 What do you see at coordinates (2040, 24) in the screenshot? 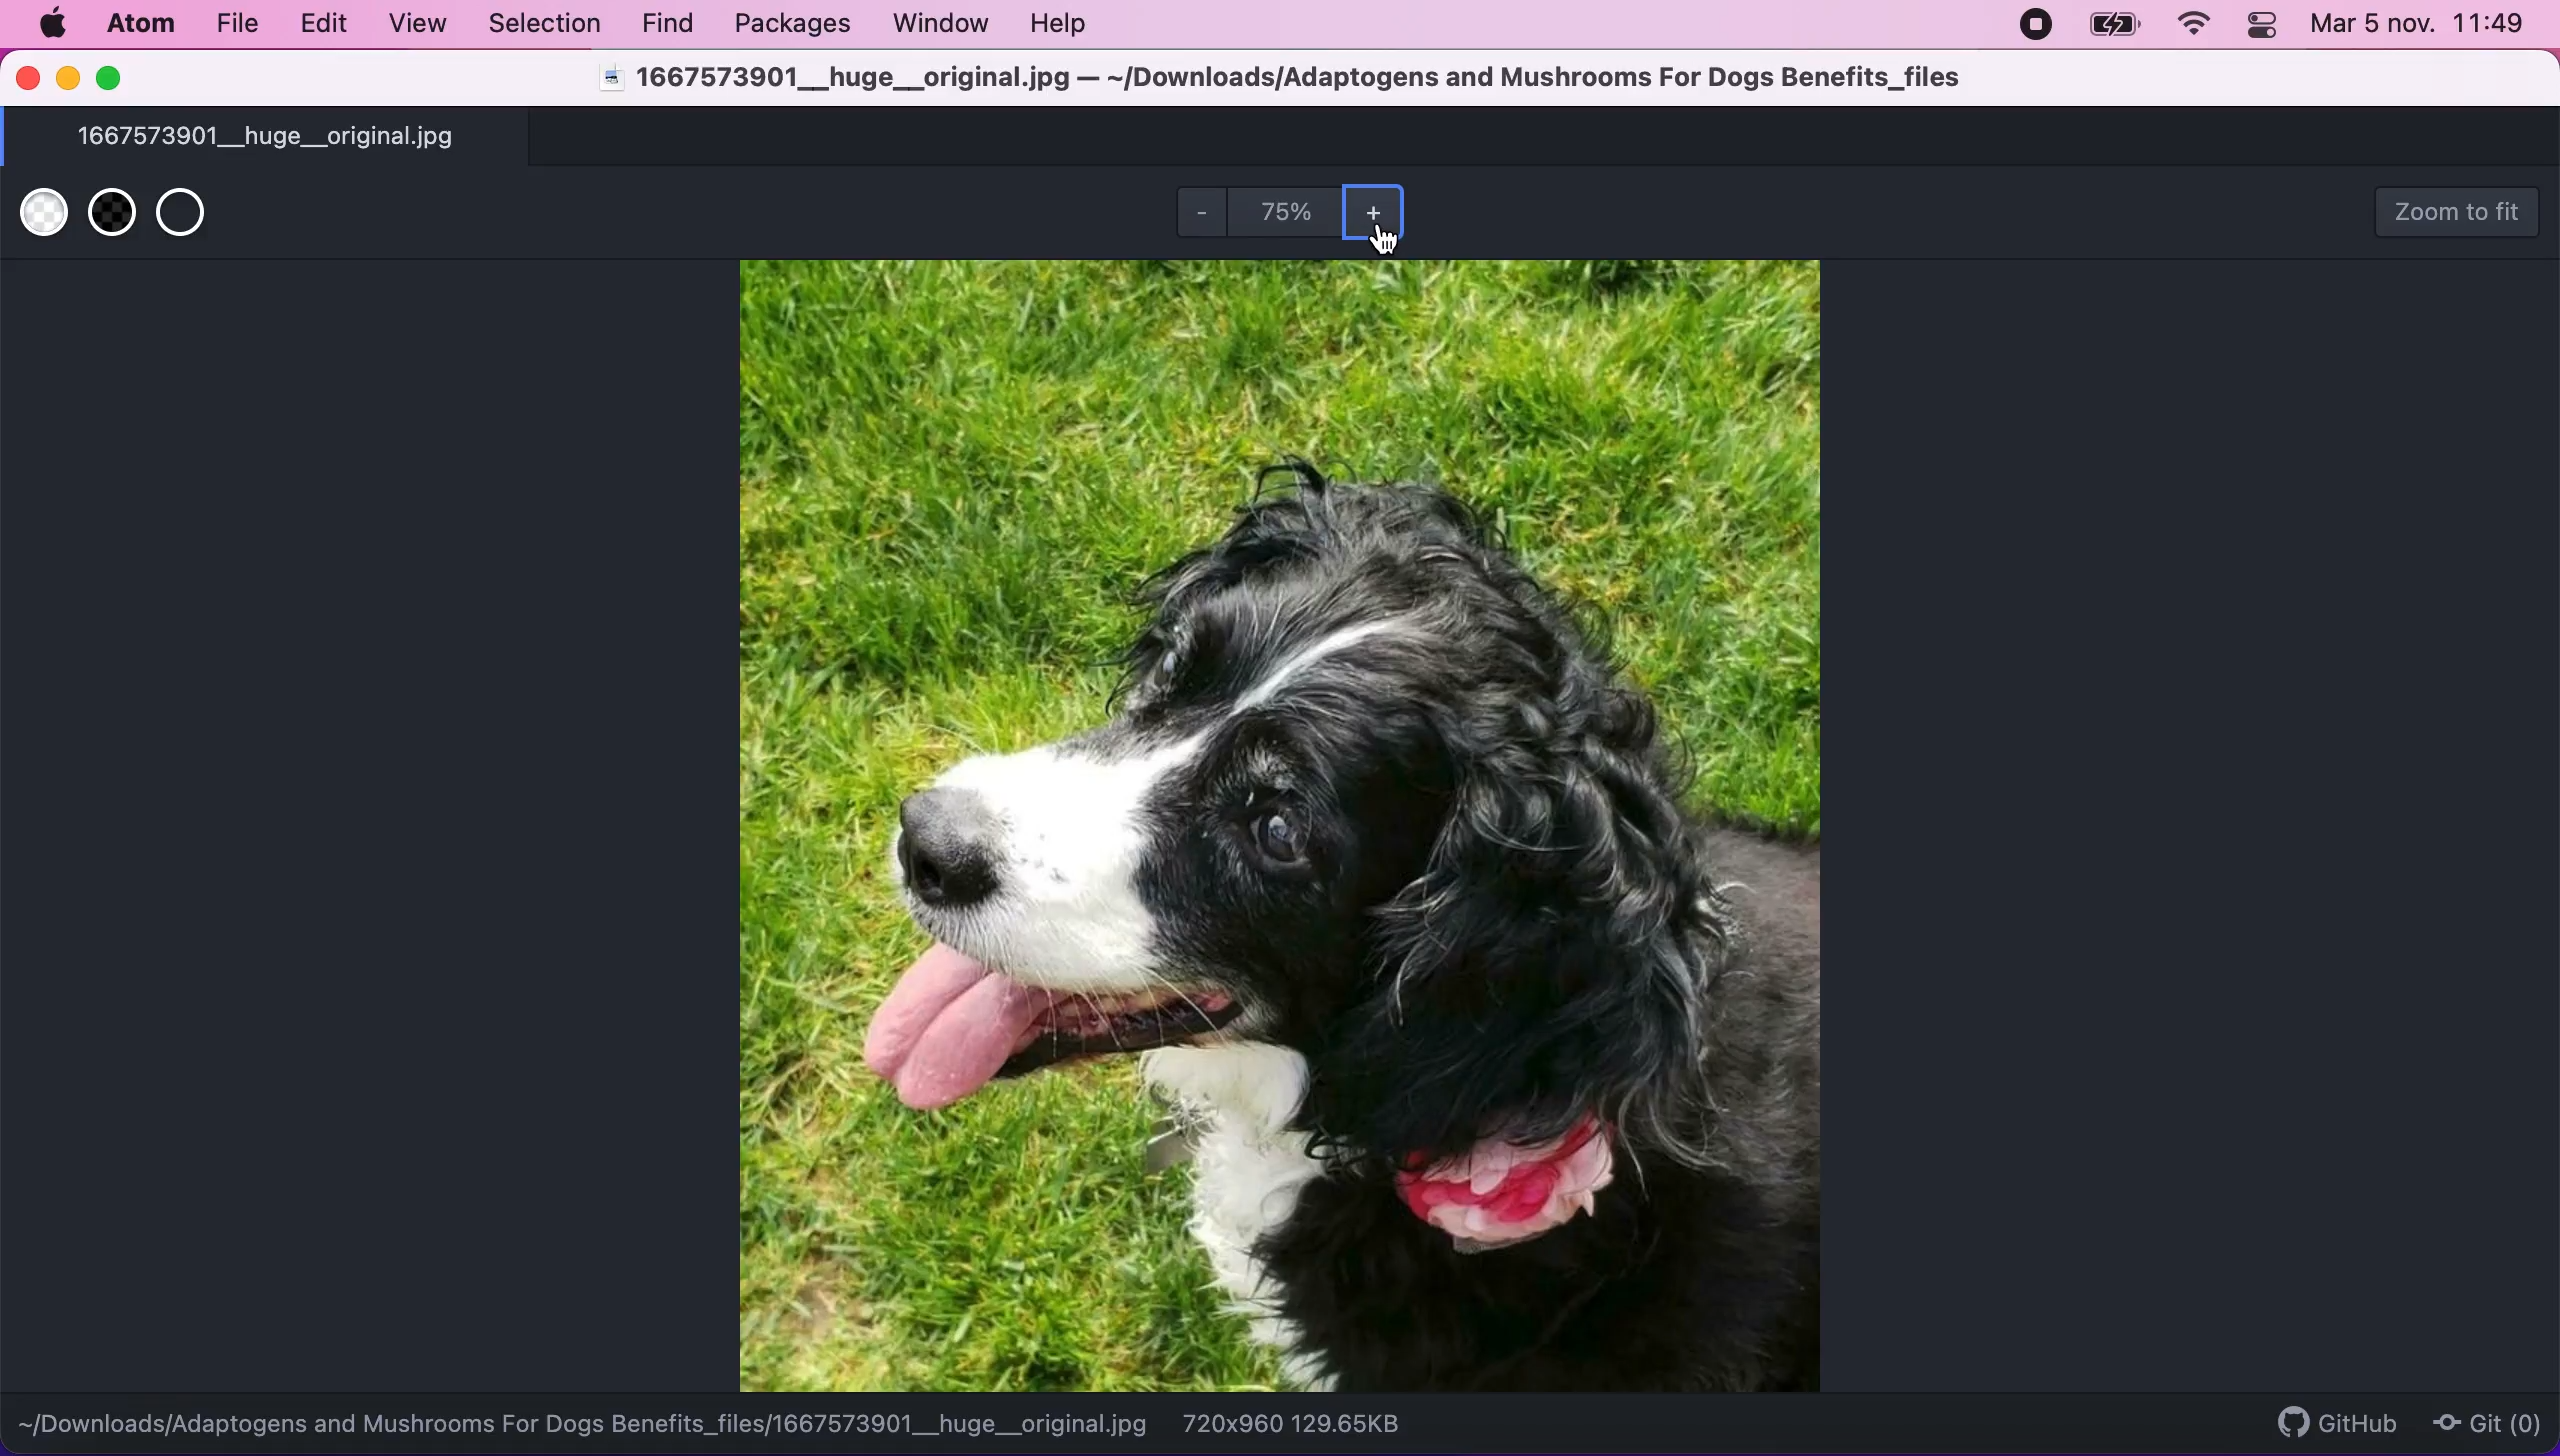
I see `recording stopped` at bounding box center [2040, 24].